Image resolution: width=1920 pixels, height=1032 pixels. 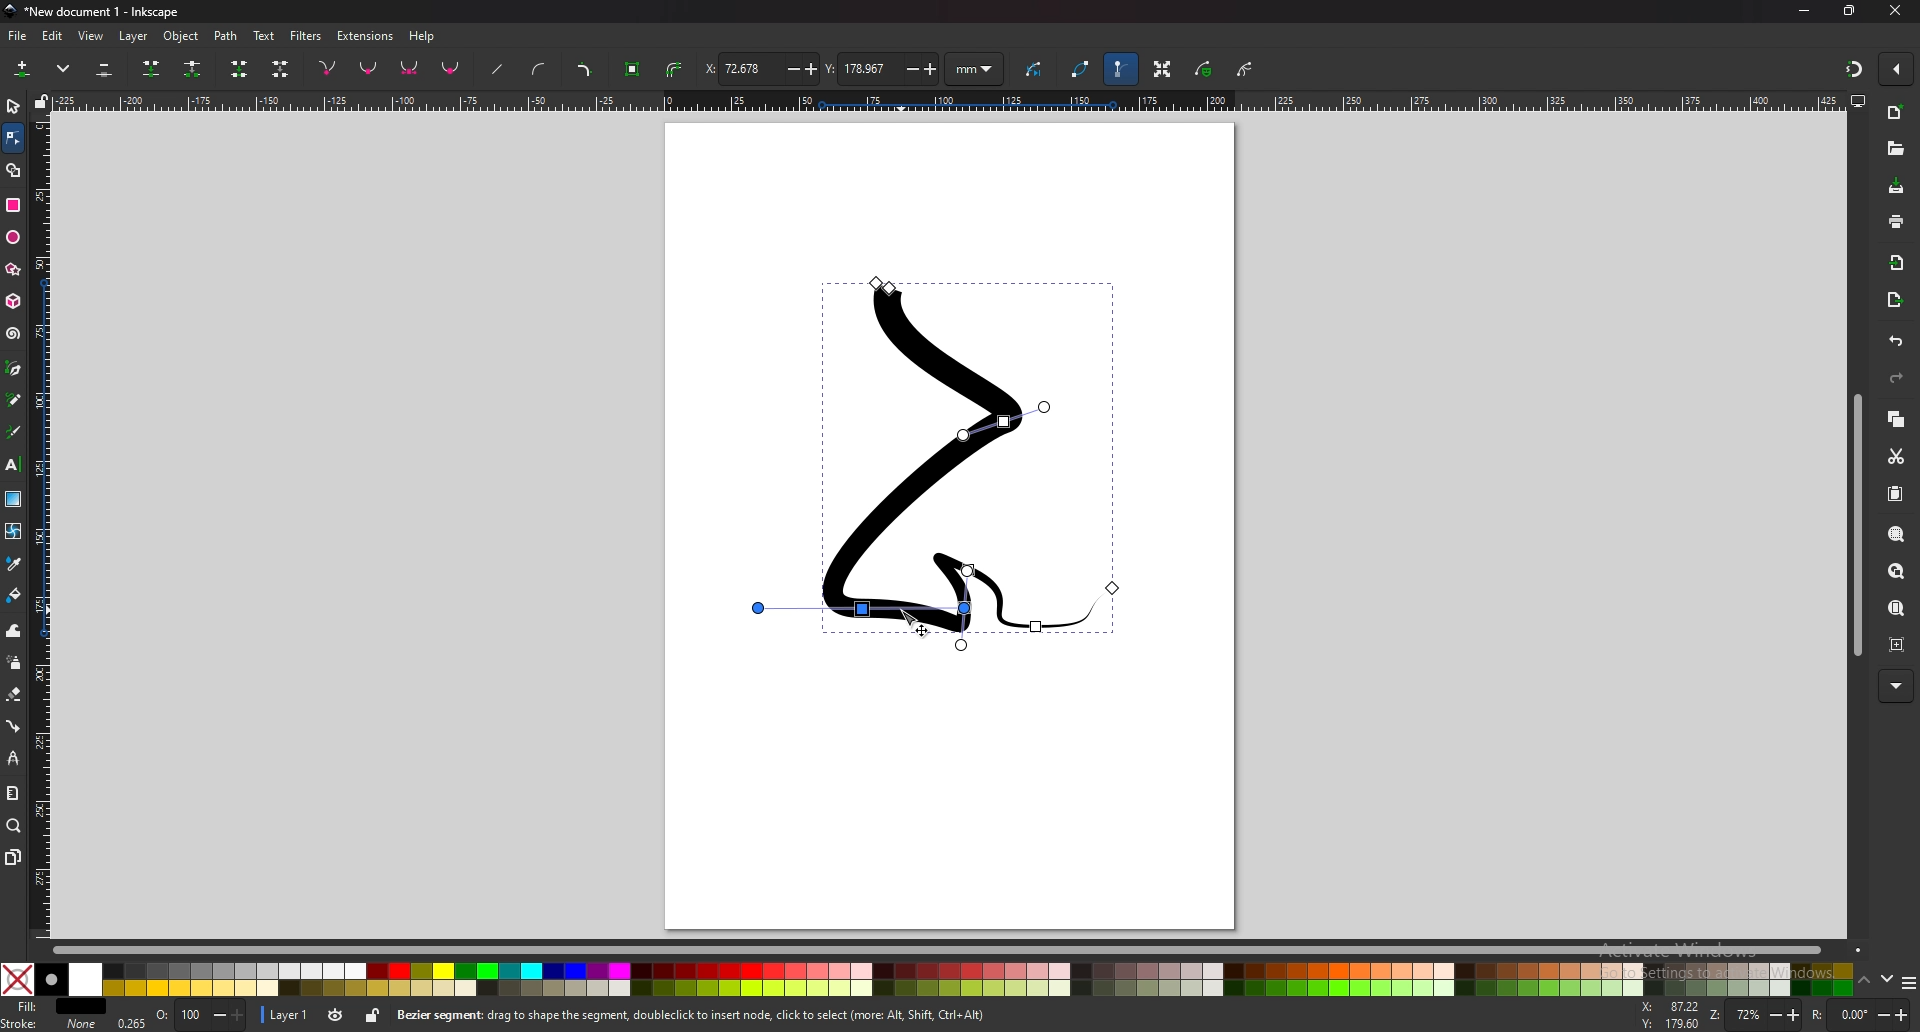 I want to click on cut, so click(x=1895, y=457).